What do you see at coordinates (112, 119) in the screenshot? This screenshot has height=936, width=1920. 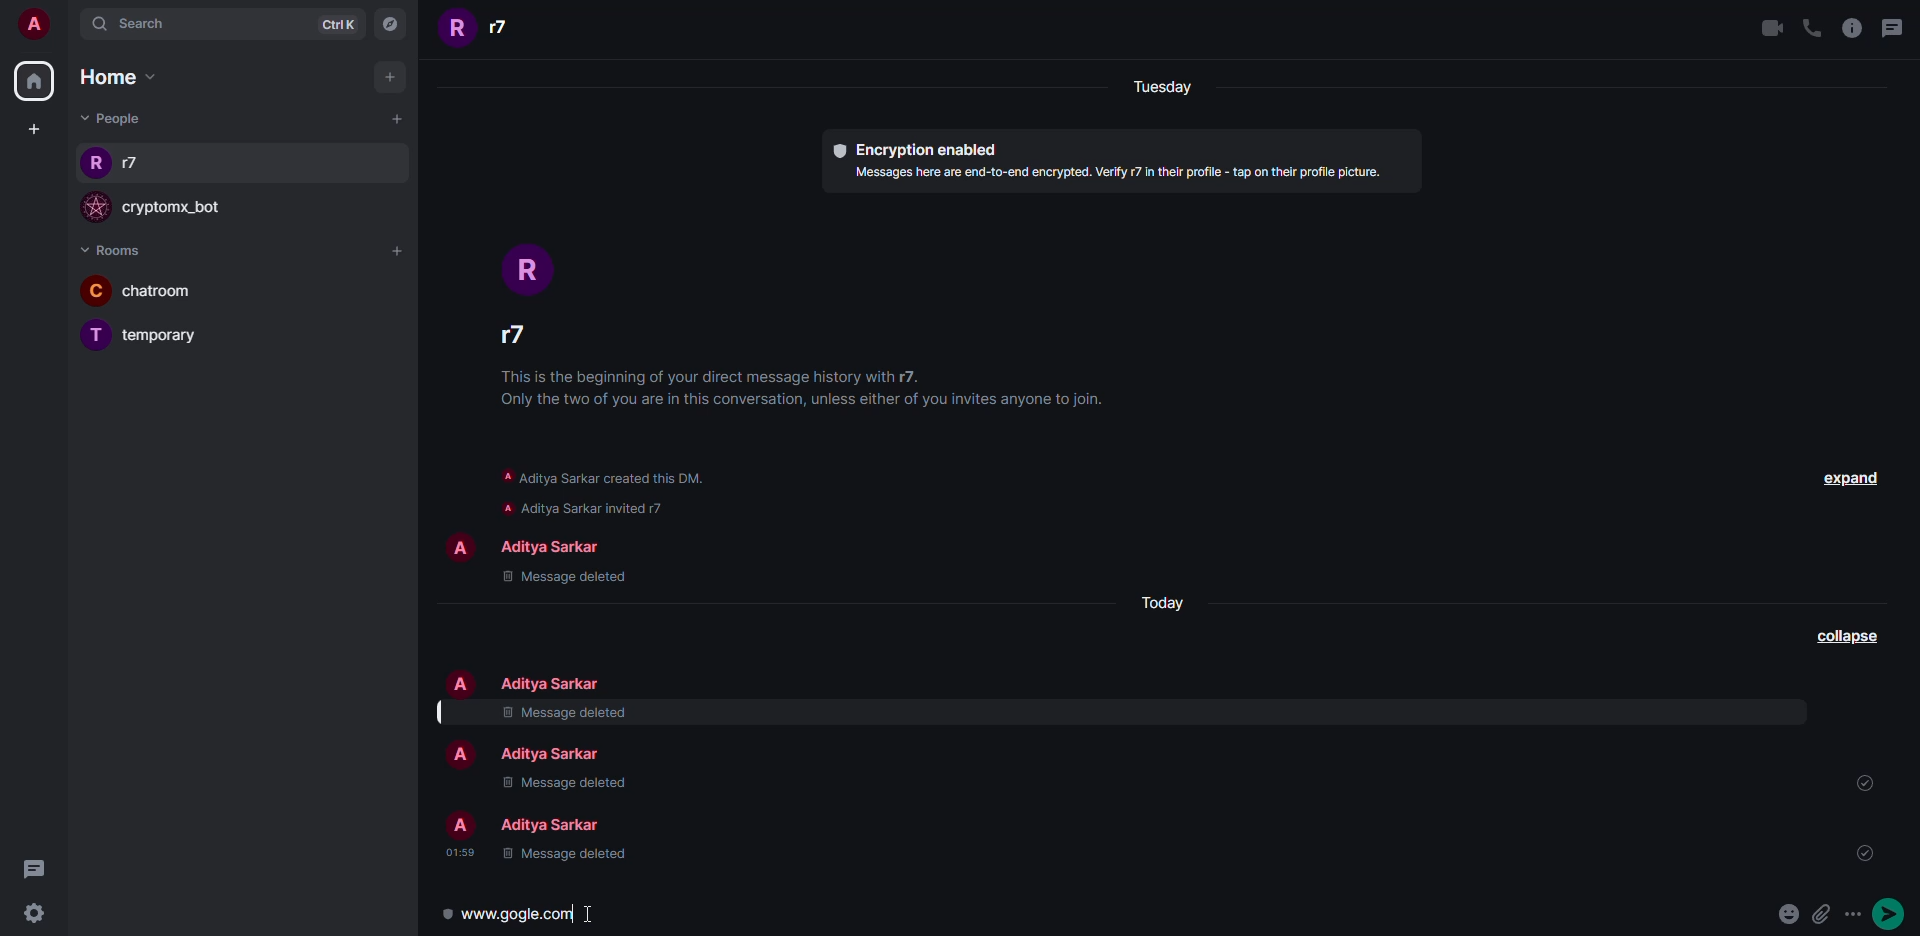 I see `people` at bounding box center [112, 119].